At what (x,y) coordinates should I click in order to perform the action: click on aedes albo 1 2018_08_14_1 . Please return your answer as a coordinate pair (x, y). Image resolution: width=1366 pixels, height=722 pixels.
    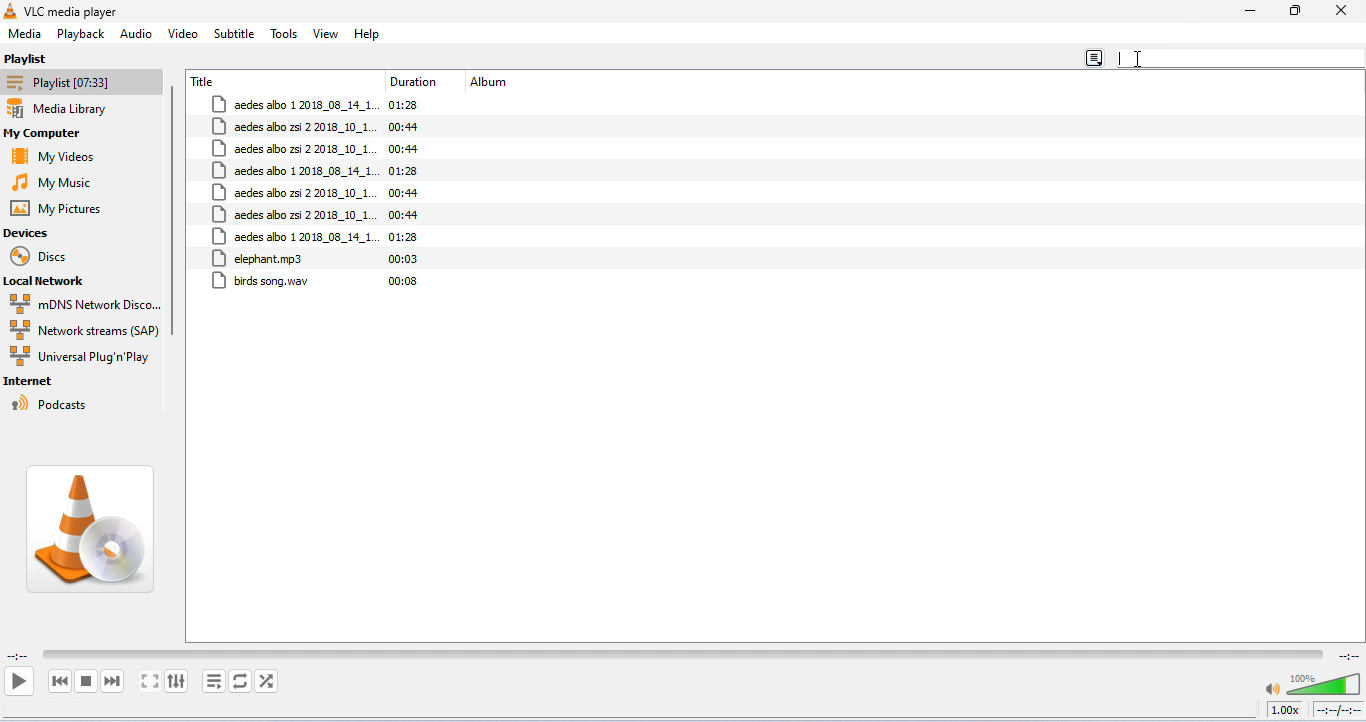
    Looking at the image, I should click on (295, 170).